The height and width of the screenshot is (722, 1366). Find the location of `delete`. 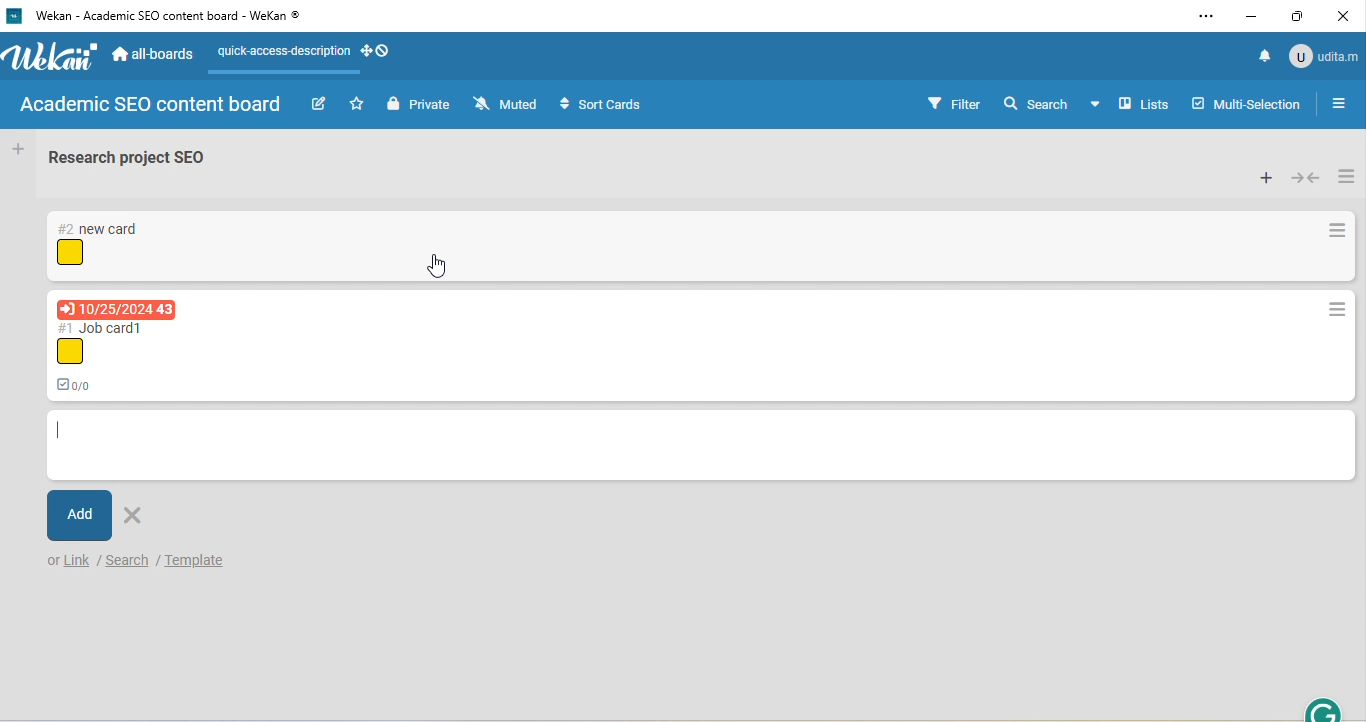

delete is located at coordinates (138, 513).